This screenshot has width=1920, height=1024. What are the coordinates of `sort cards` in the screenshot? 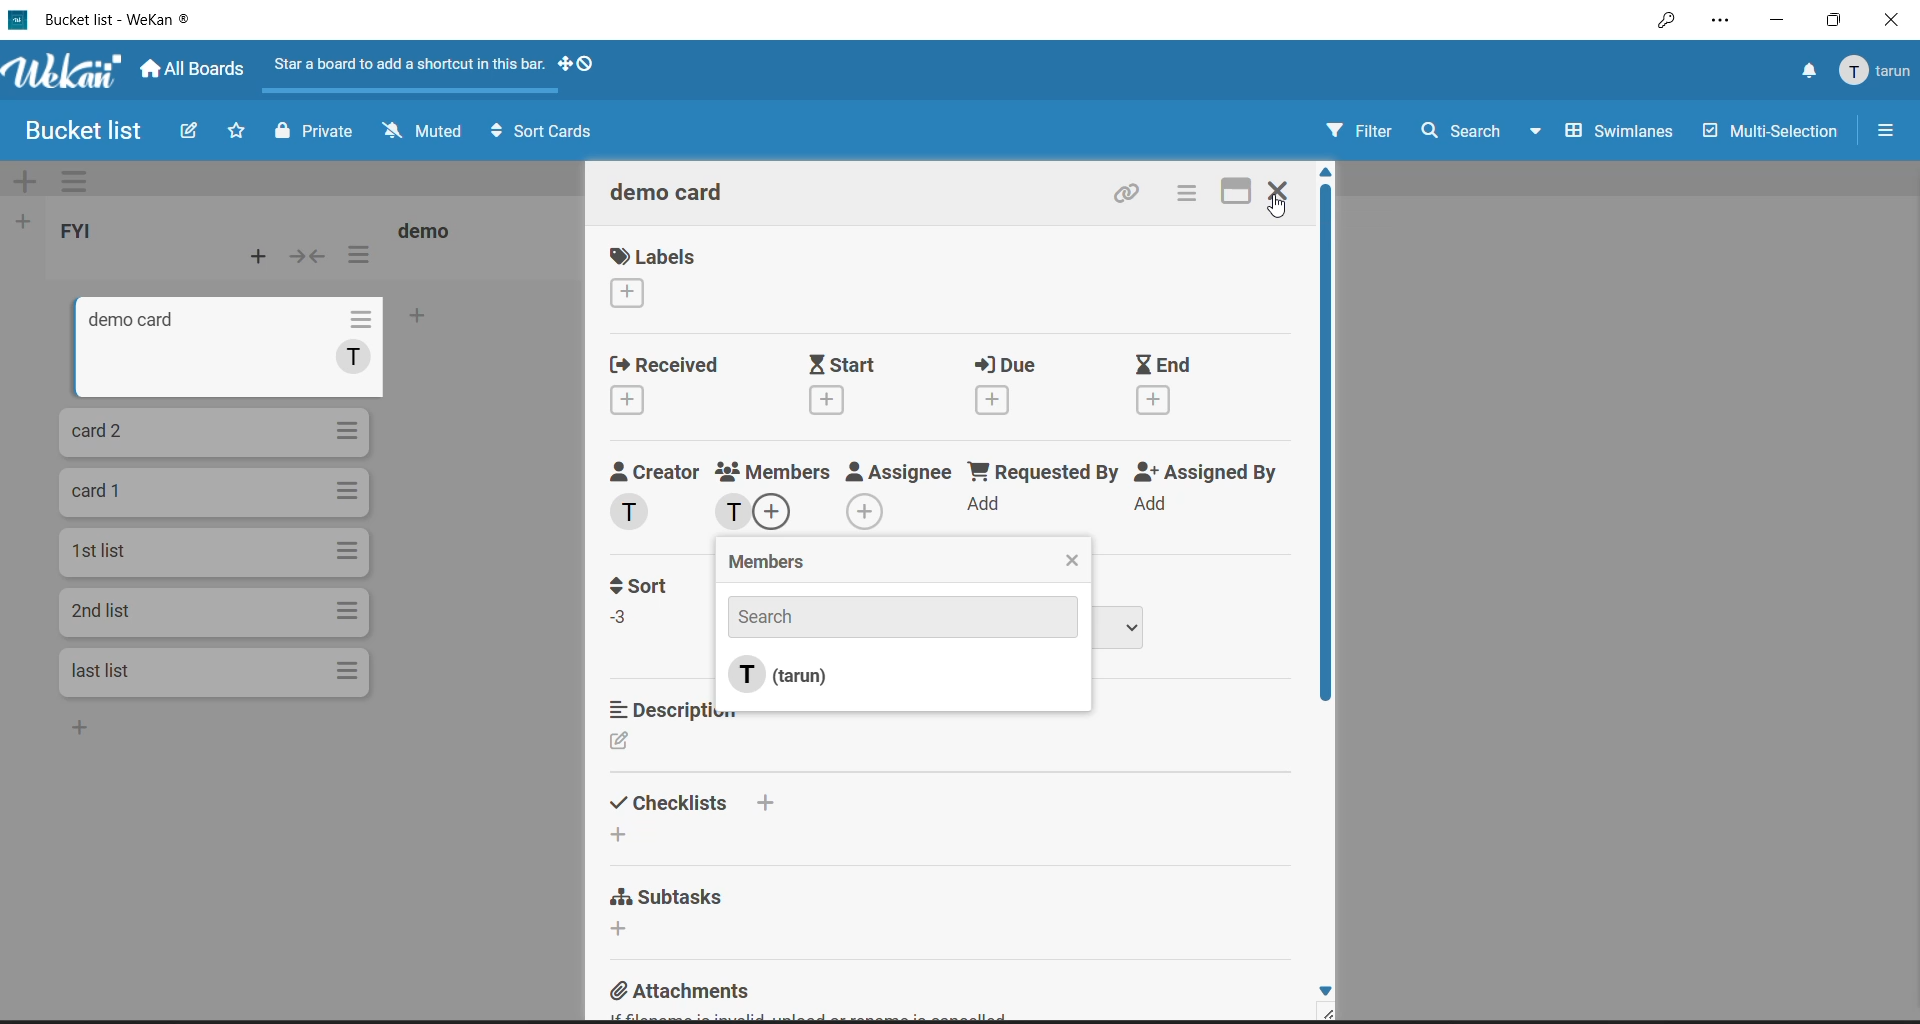 It's located at (545, 131).